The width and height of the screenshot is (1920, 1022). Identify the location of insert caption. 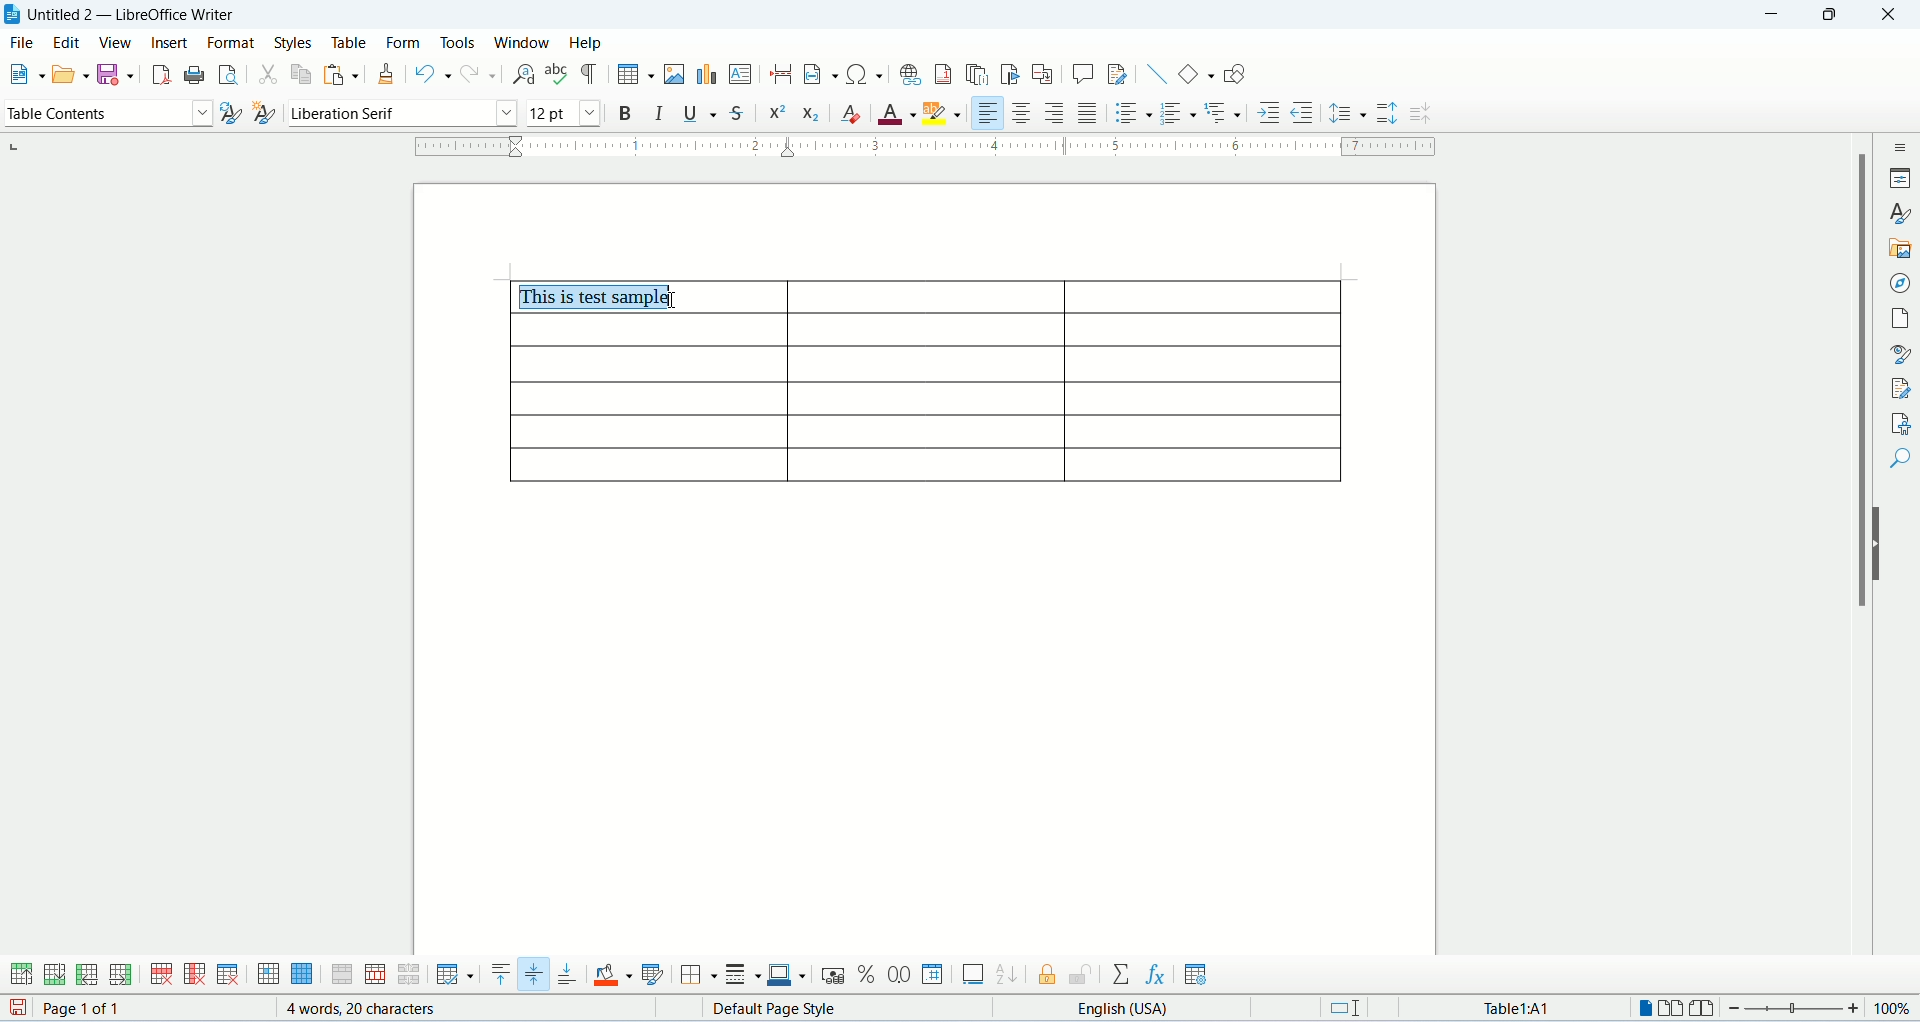
(973, 976).